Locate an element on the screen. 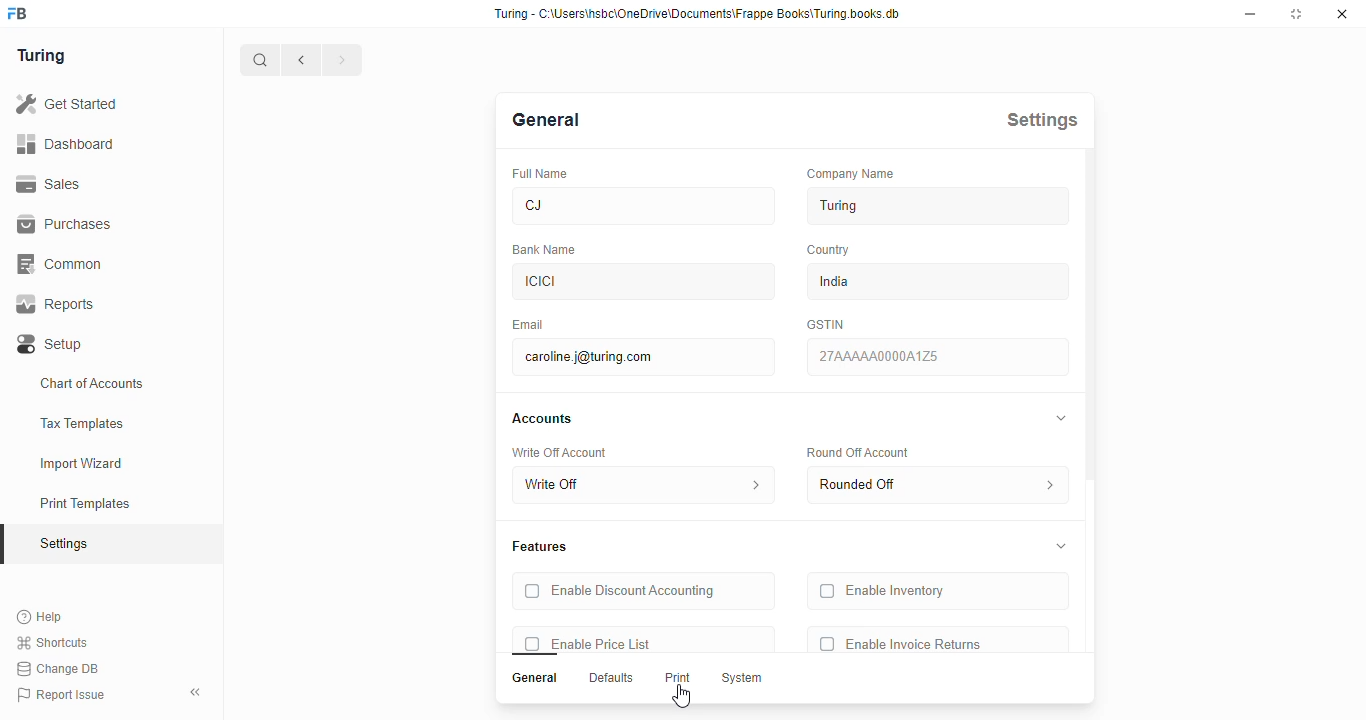  Enable Invoice Returns is located at coordinates (915, 643).